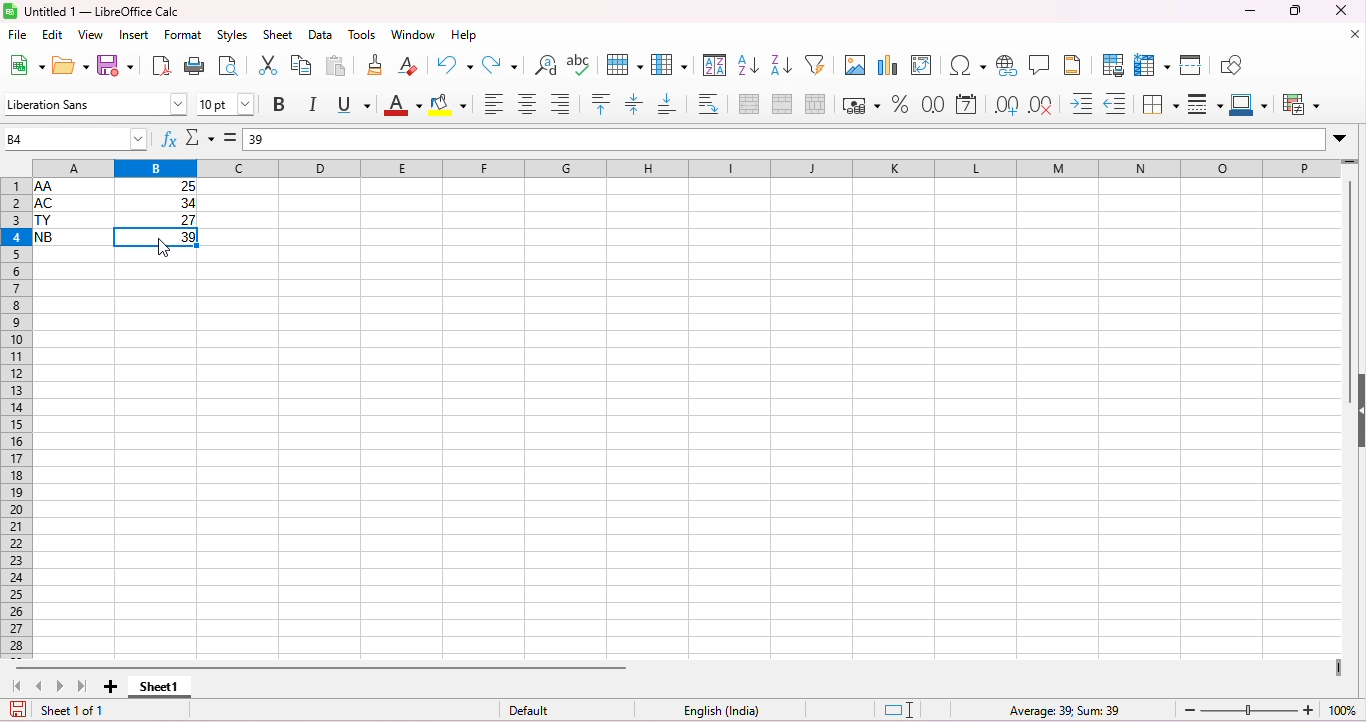 The width and height of the screenshot is (1366, 722). Describe the element at coordinates (63, 686) in the screenshot. I see `next sheet` at that location.